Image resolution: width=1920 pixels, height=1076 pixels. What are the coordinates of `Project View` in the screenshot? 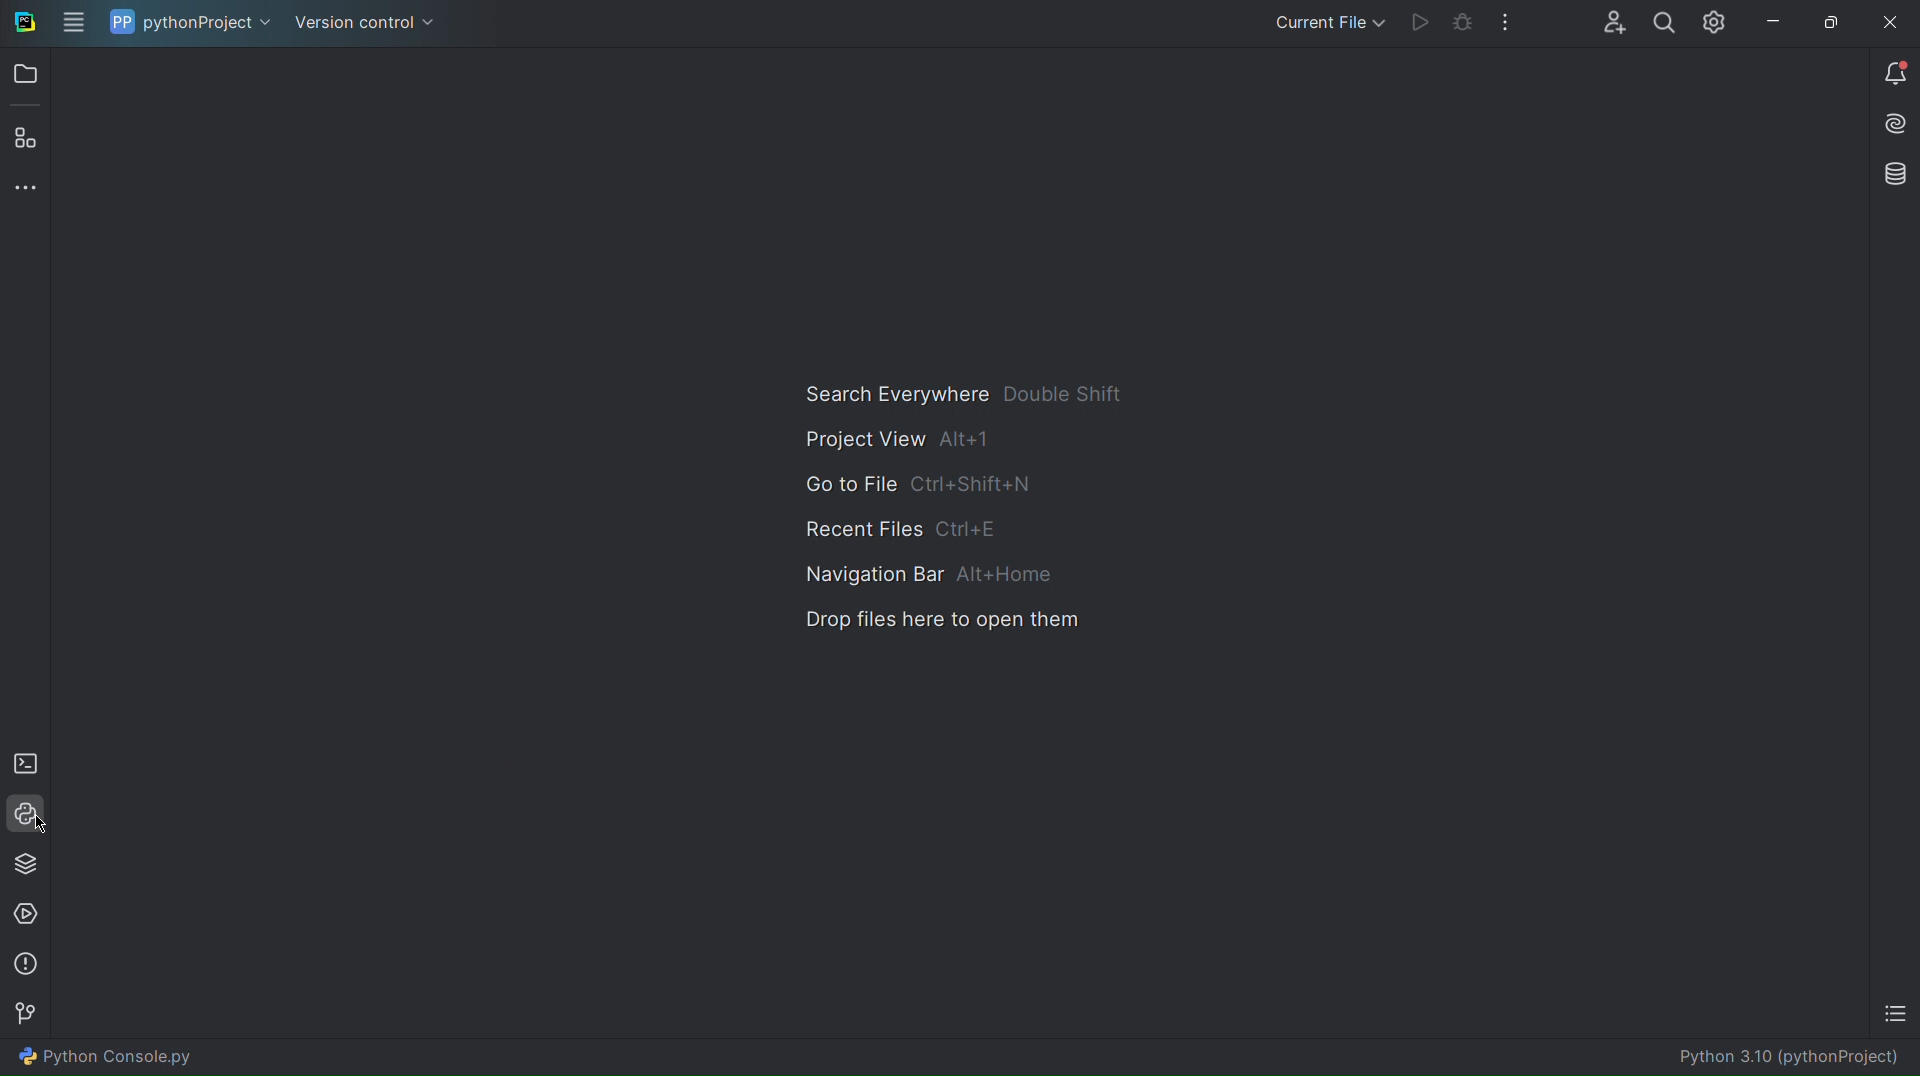 It's located at (896, 440).